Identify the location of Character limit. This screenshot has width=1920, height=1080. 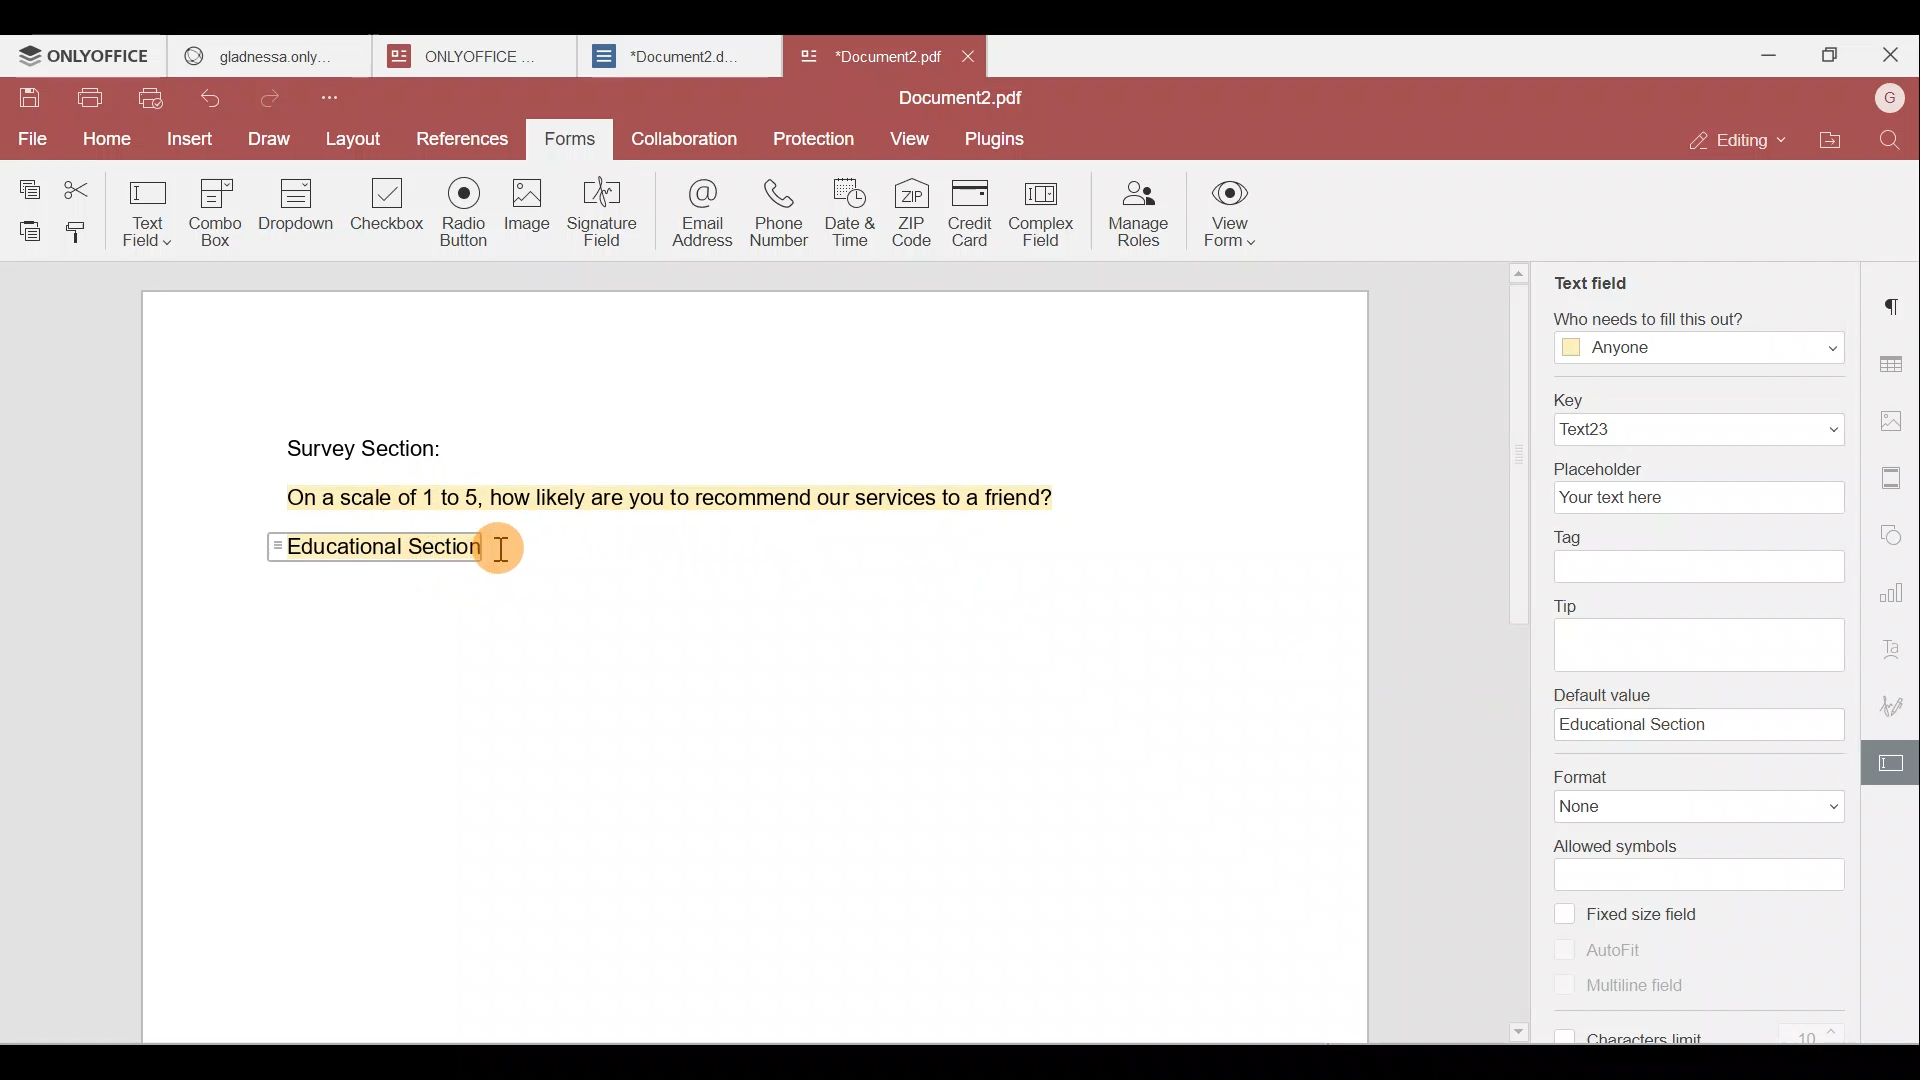
(1712, 1025).